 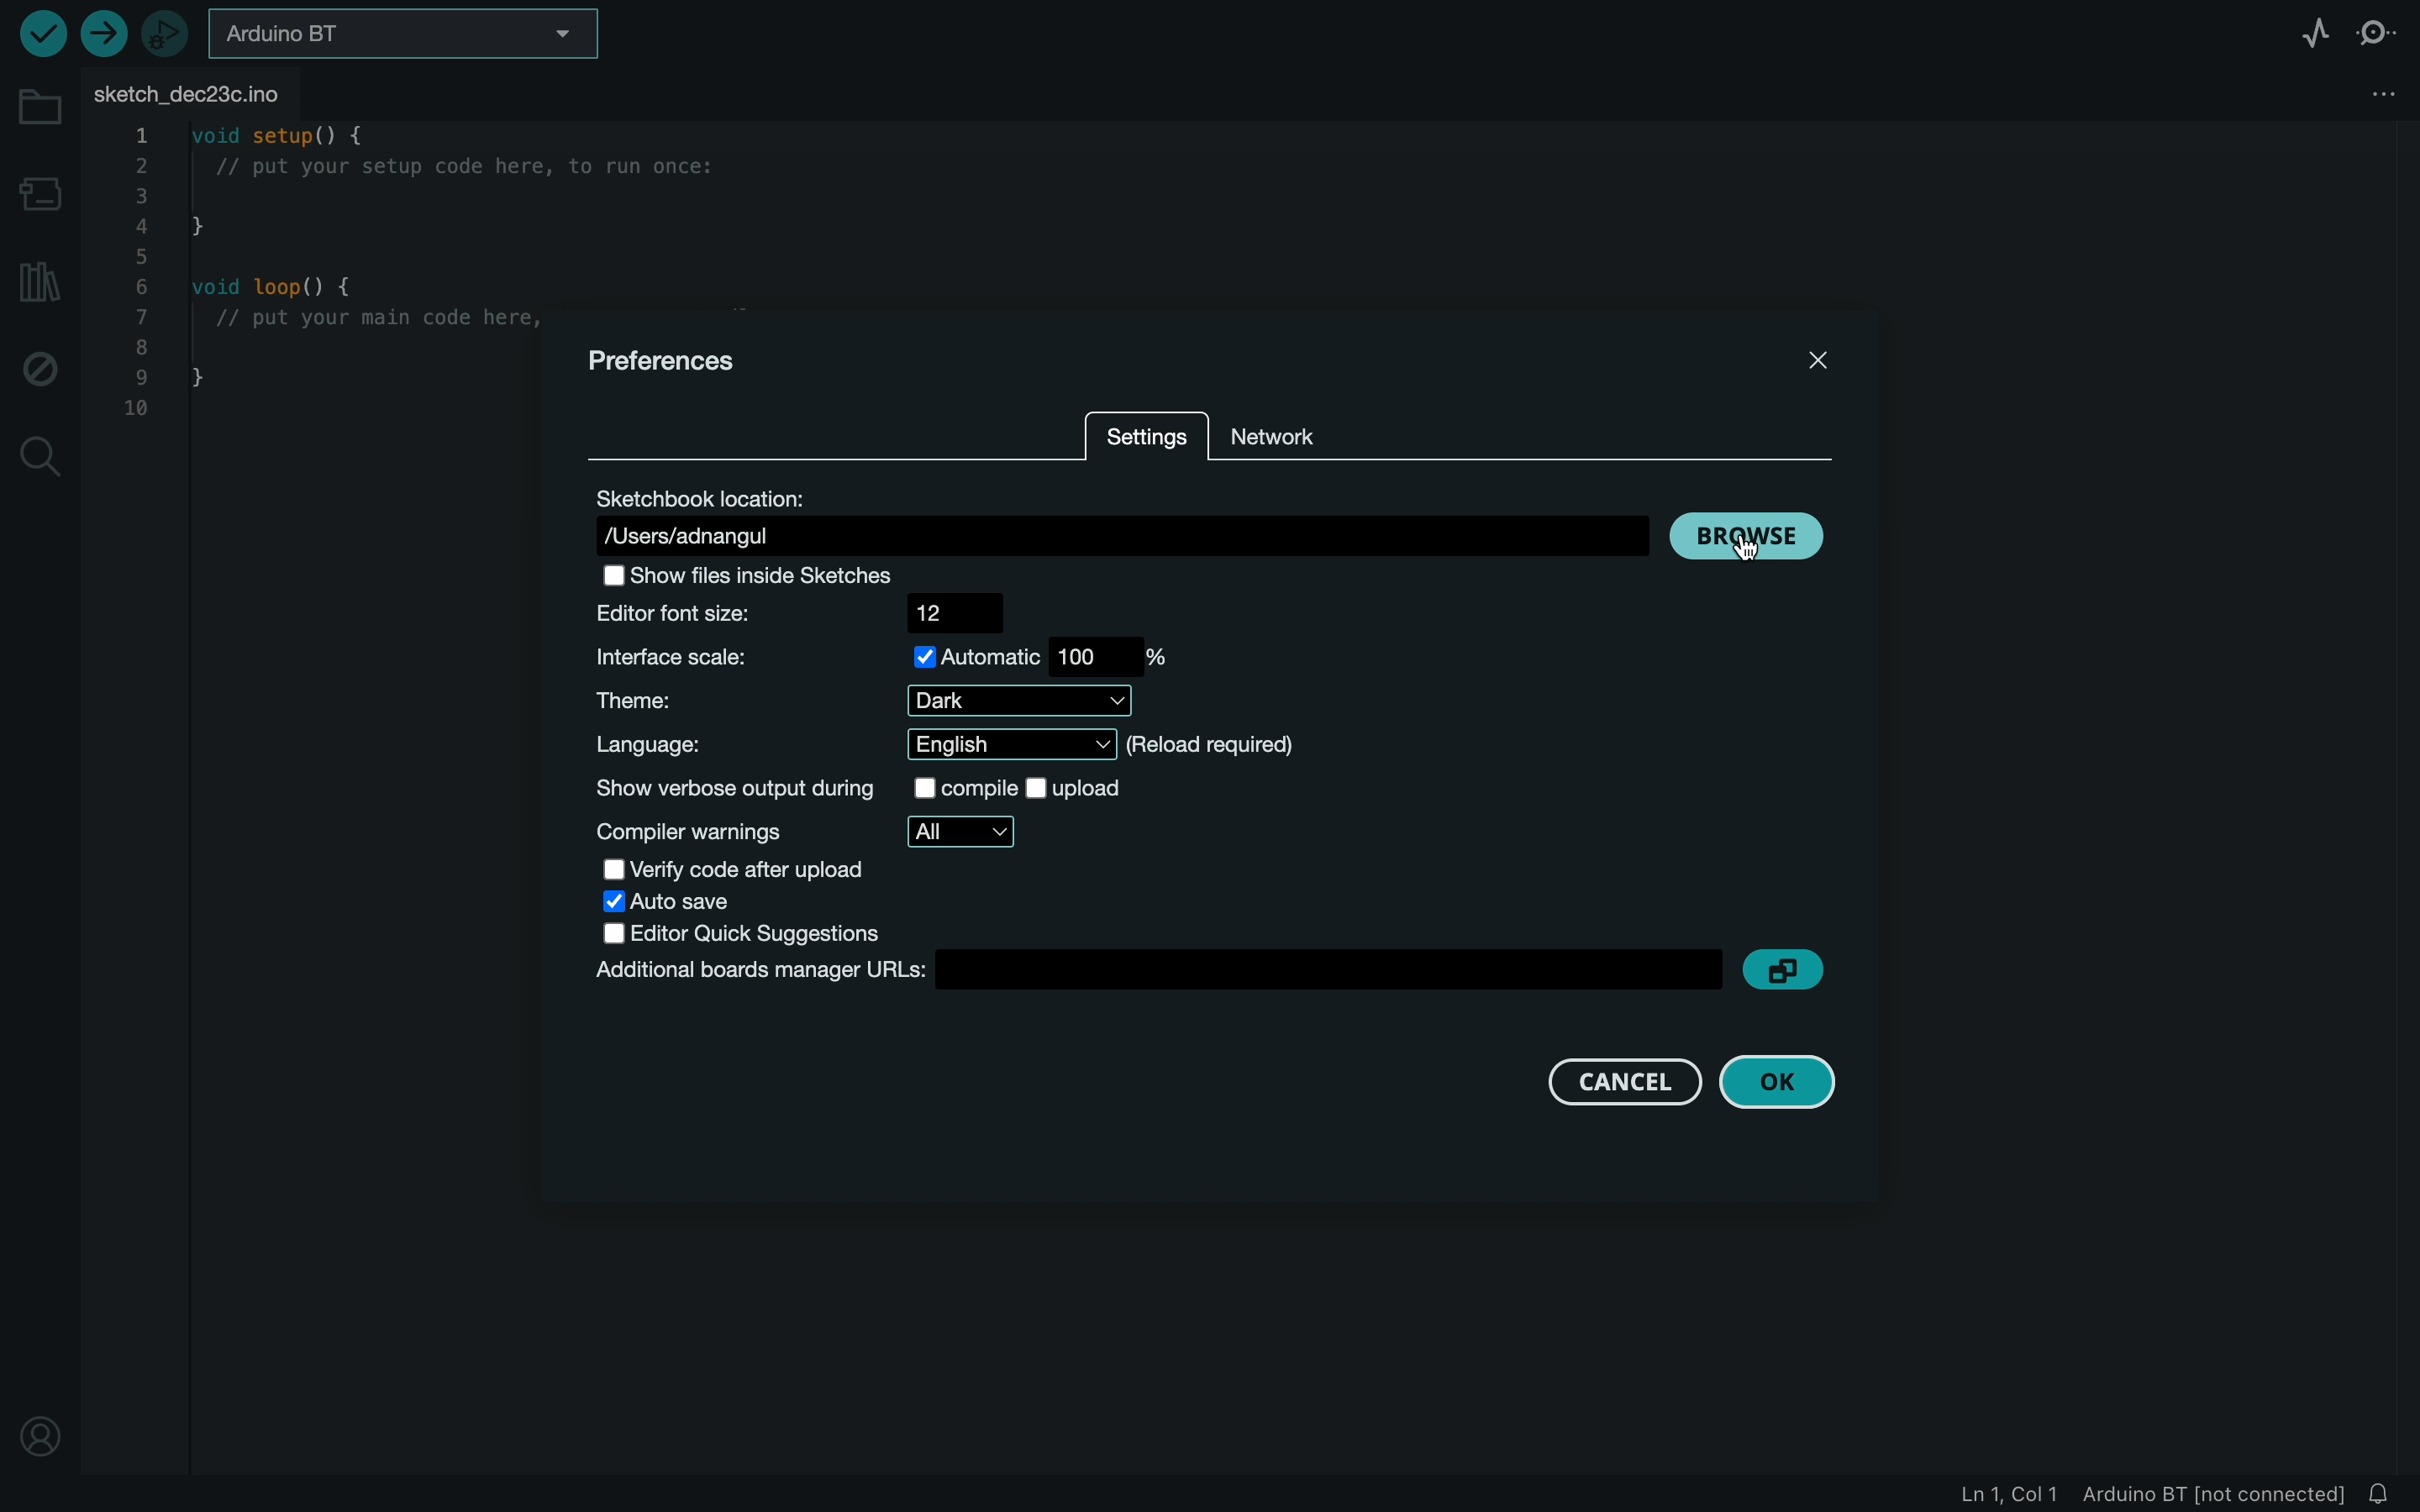 I want to click on font size, so click(x=805, y=618).